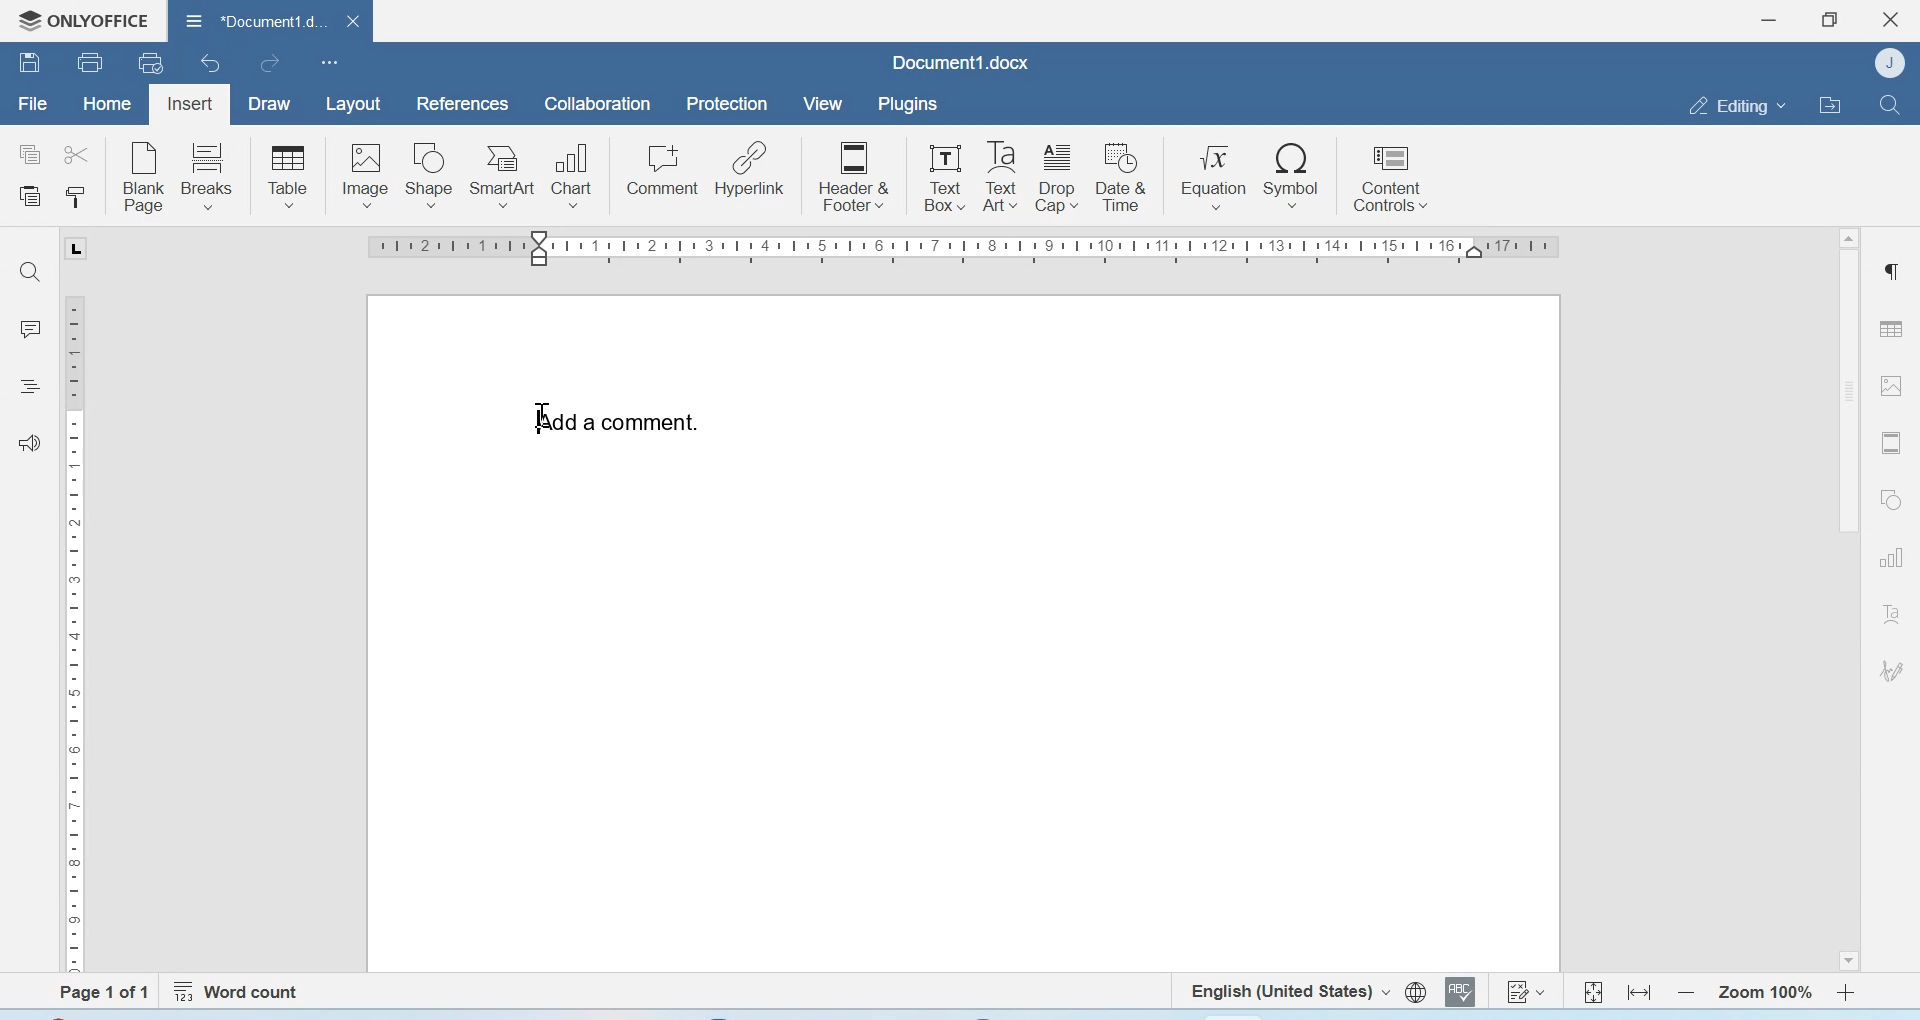  I want to click on Scrollbar, so click(1848, 597).